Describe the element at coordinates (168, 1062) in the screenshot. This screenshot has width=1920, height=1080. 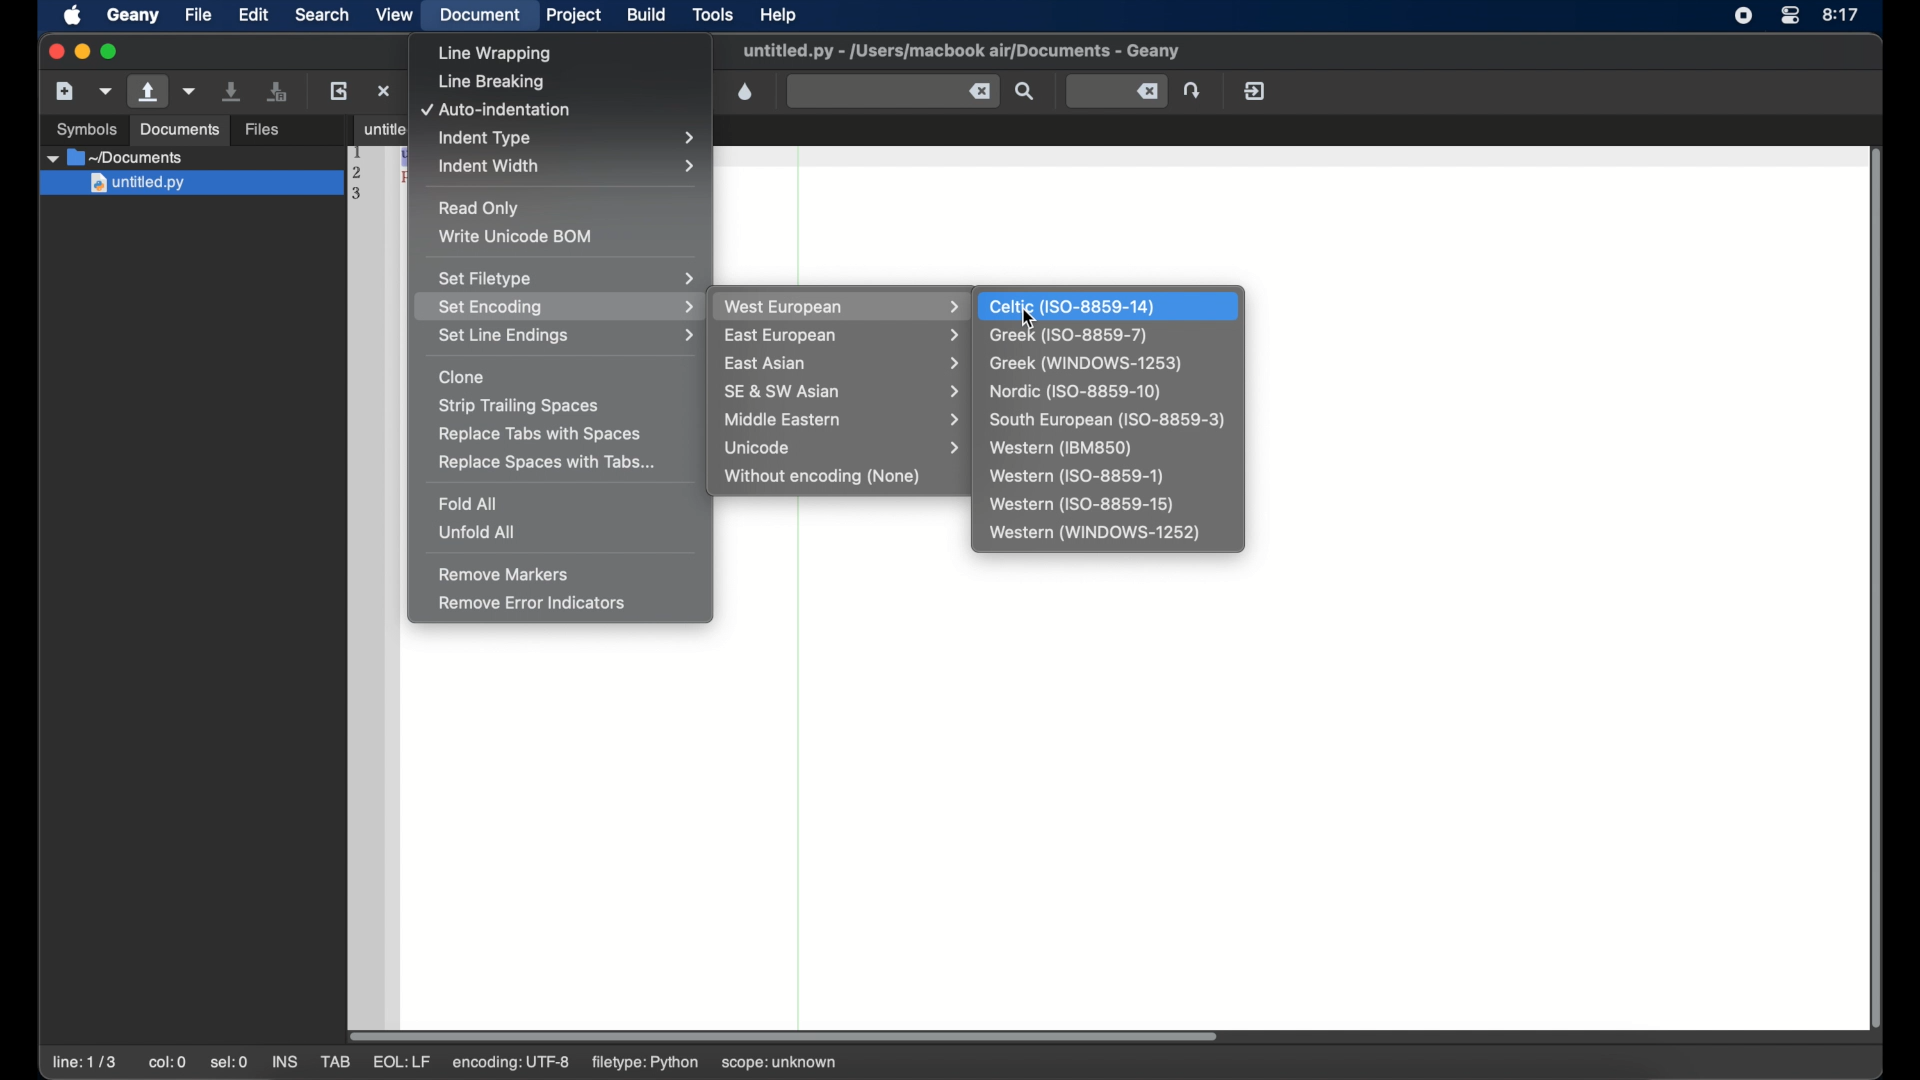
I see `col:0` at that location.